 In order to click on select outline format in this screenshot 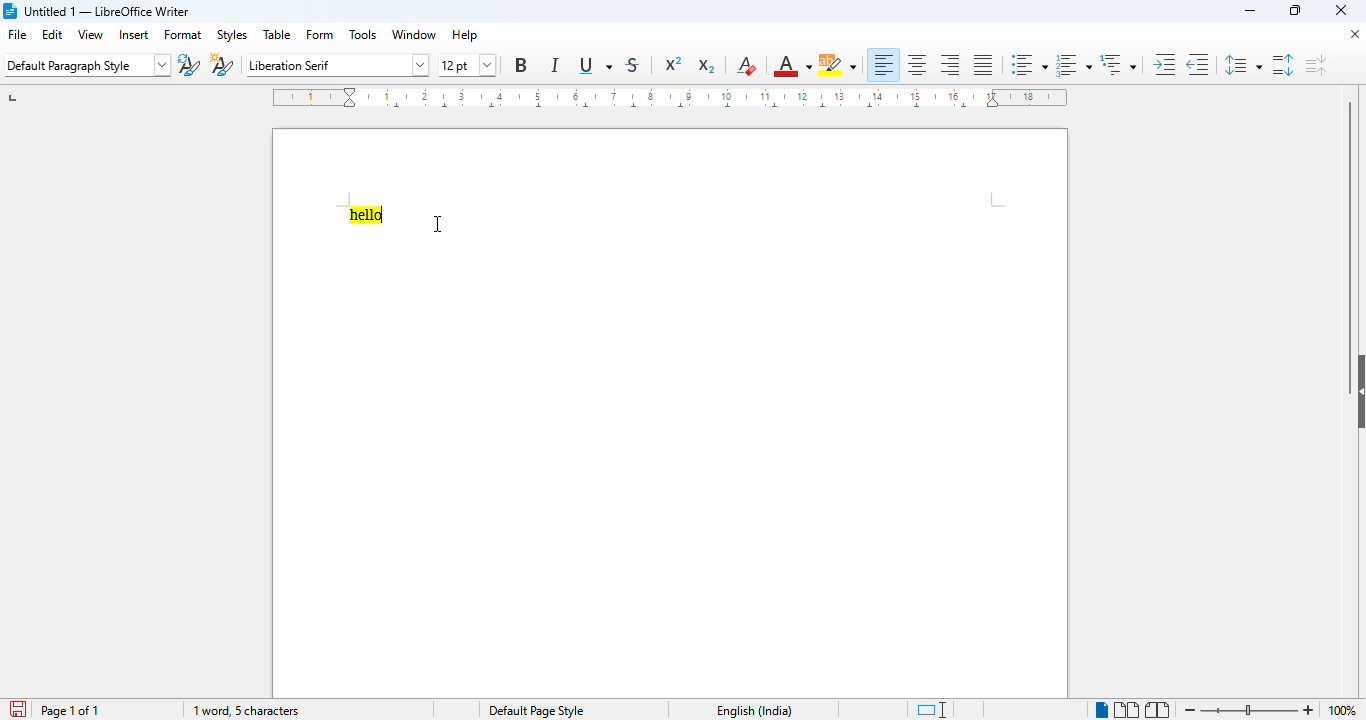, I will do `click(1118, 64)`.